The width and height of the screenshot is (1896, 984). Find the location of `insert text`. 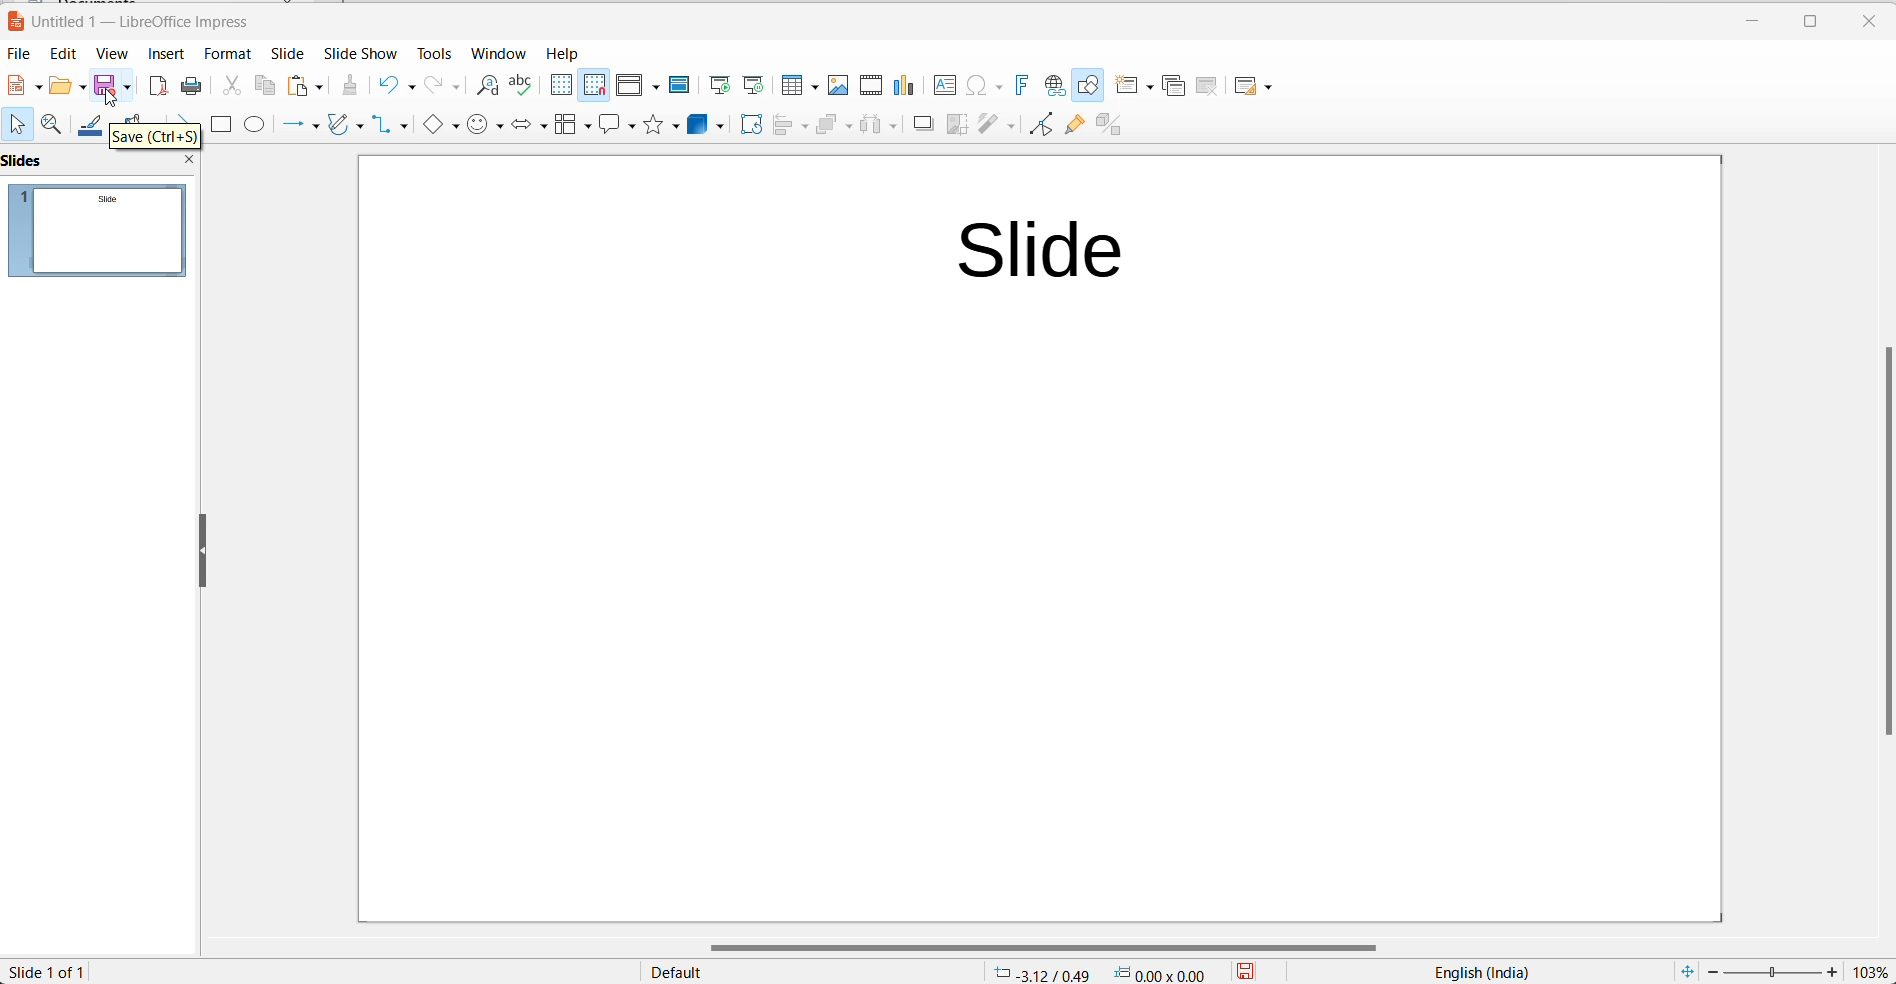

insert text is located at coordinates (938, 86).